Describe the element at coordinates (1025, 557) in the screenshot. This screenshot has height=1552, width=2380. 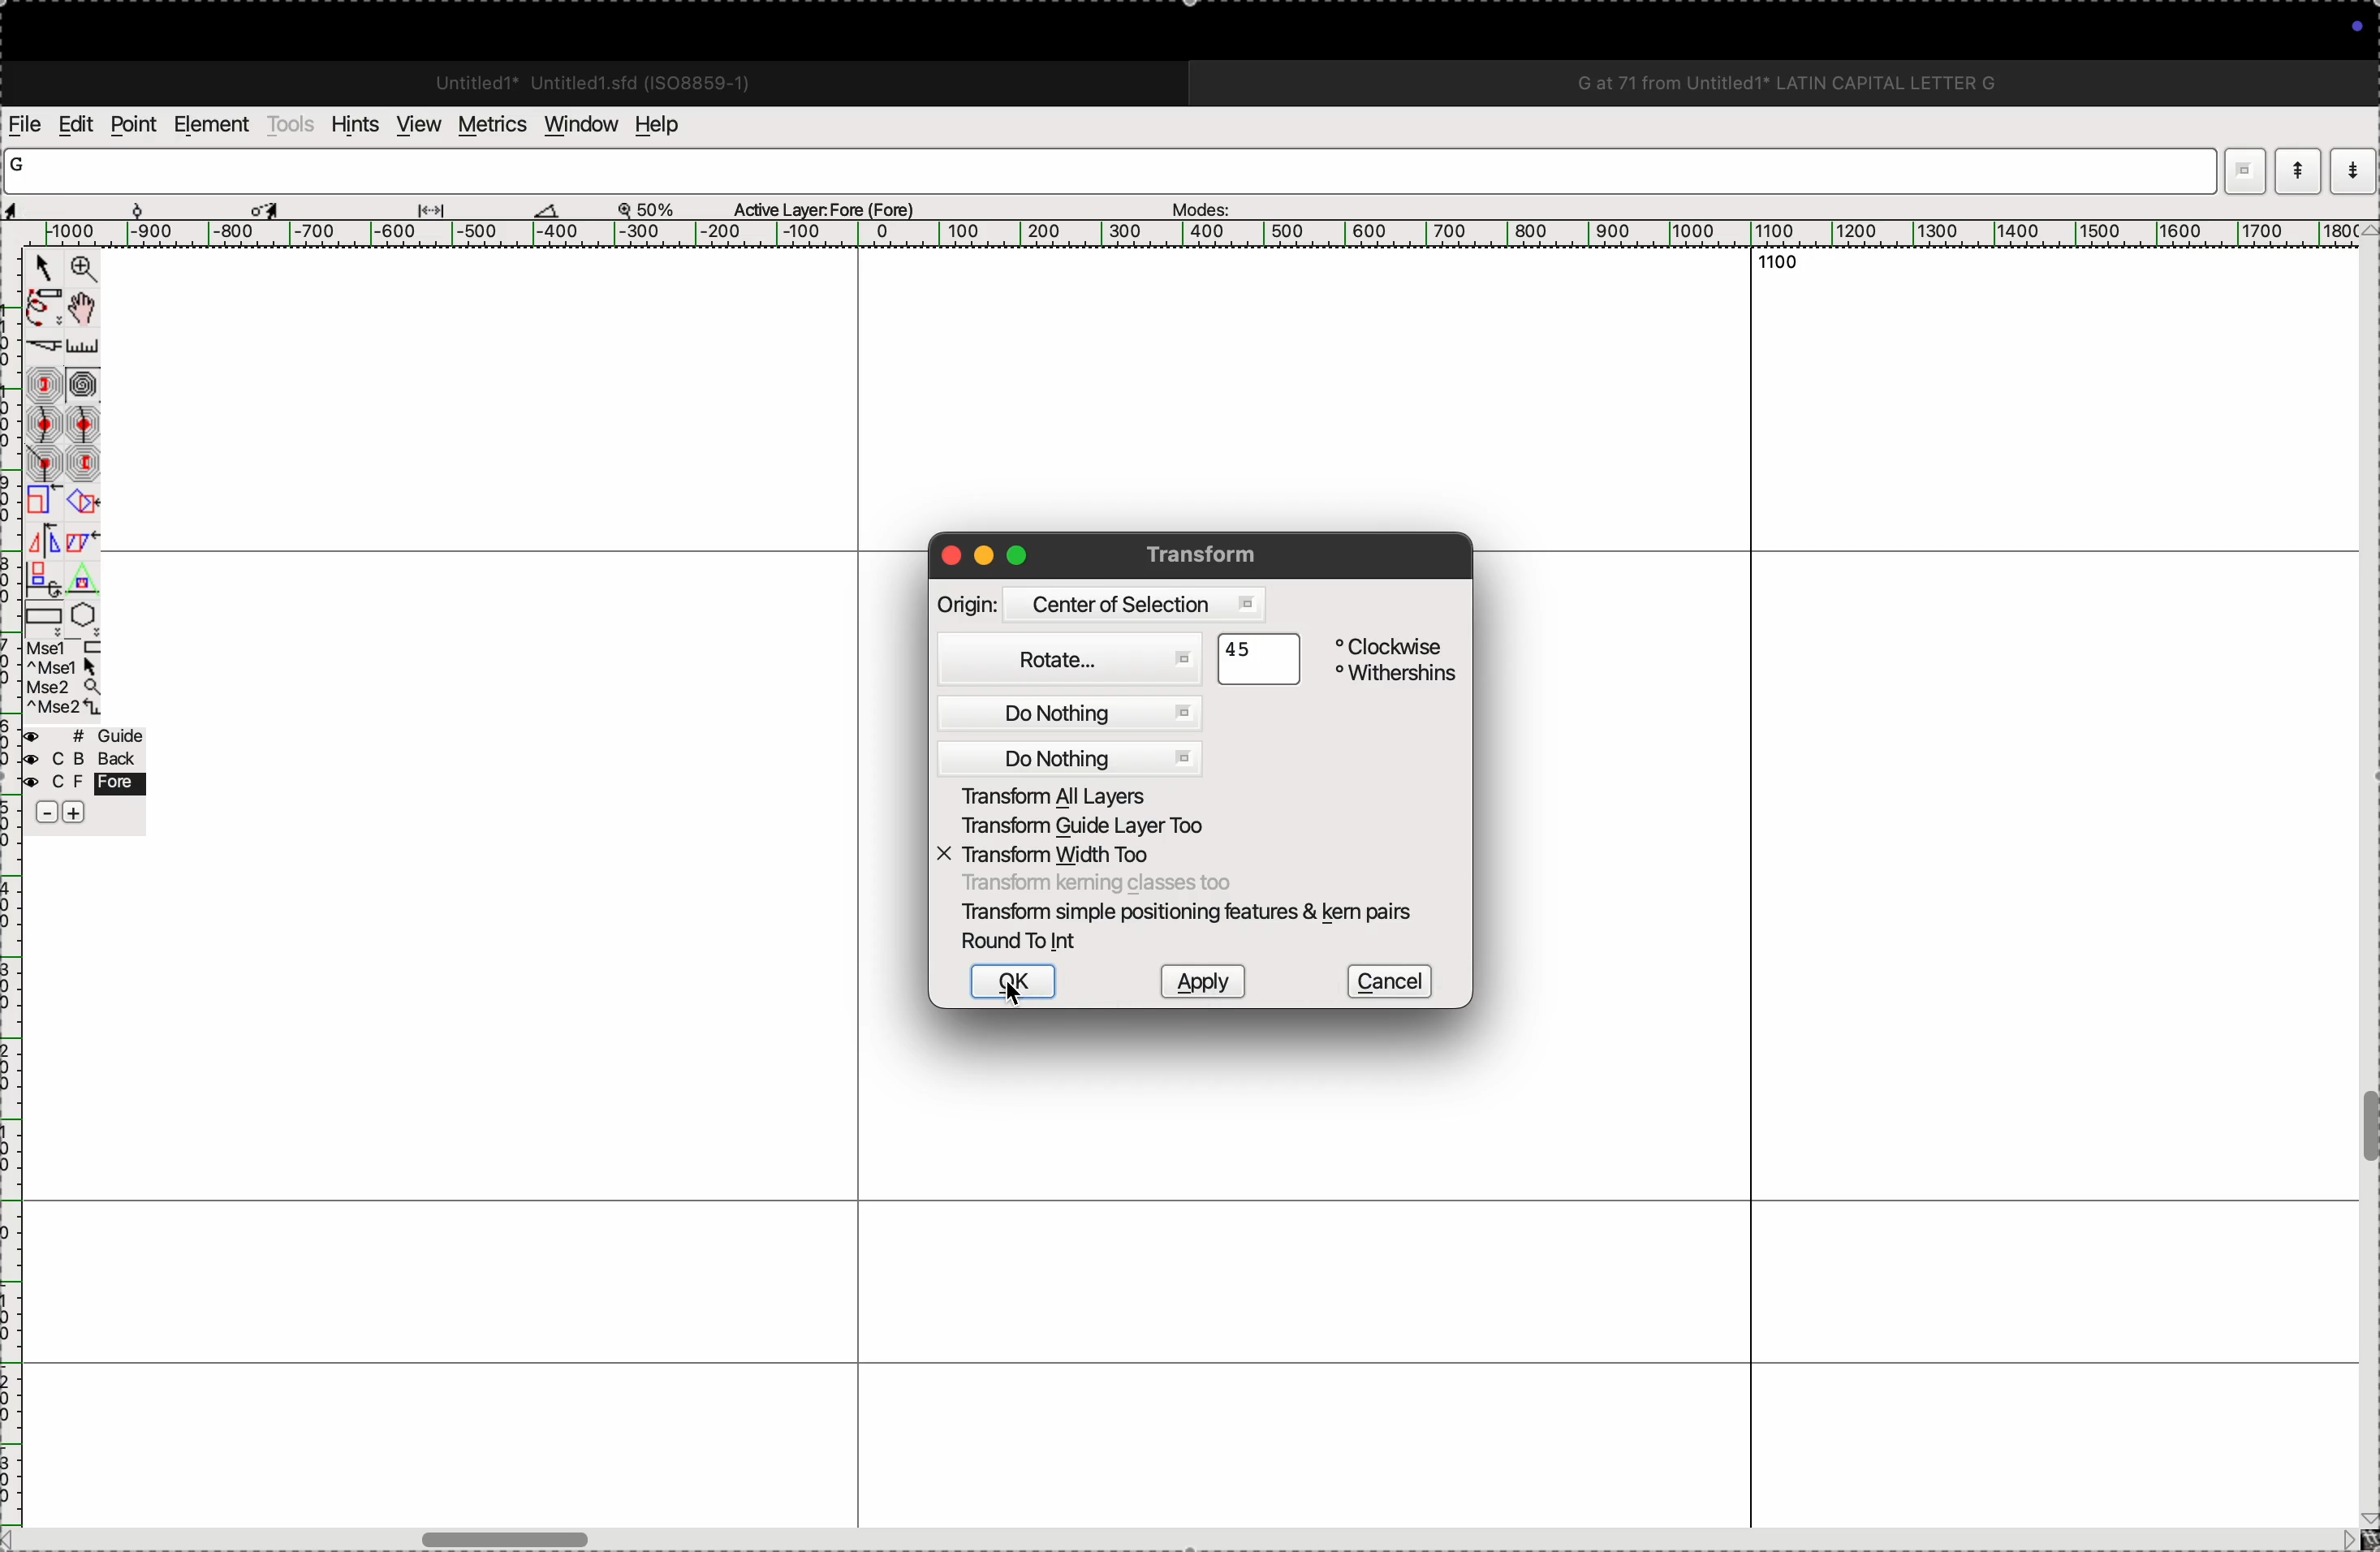
I see `maximize` at that location.